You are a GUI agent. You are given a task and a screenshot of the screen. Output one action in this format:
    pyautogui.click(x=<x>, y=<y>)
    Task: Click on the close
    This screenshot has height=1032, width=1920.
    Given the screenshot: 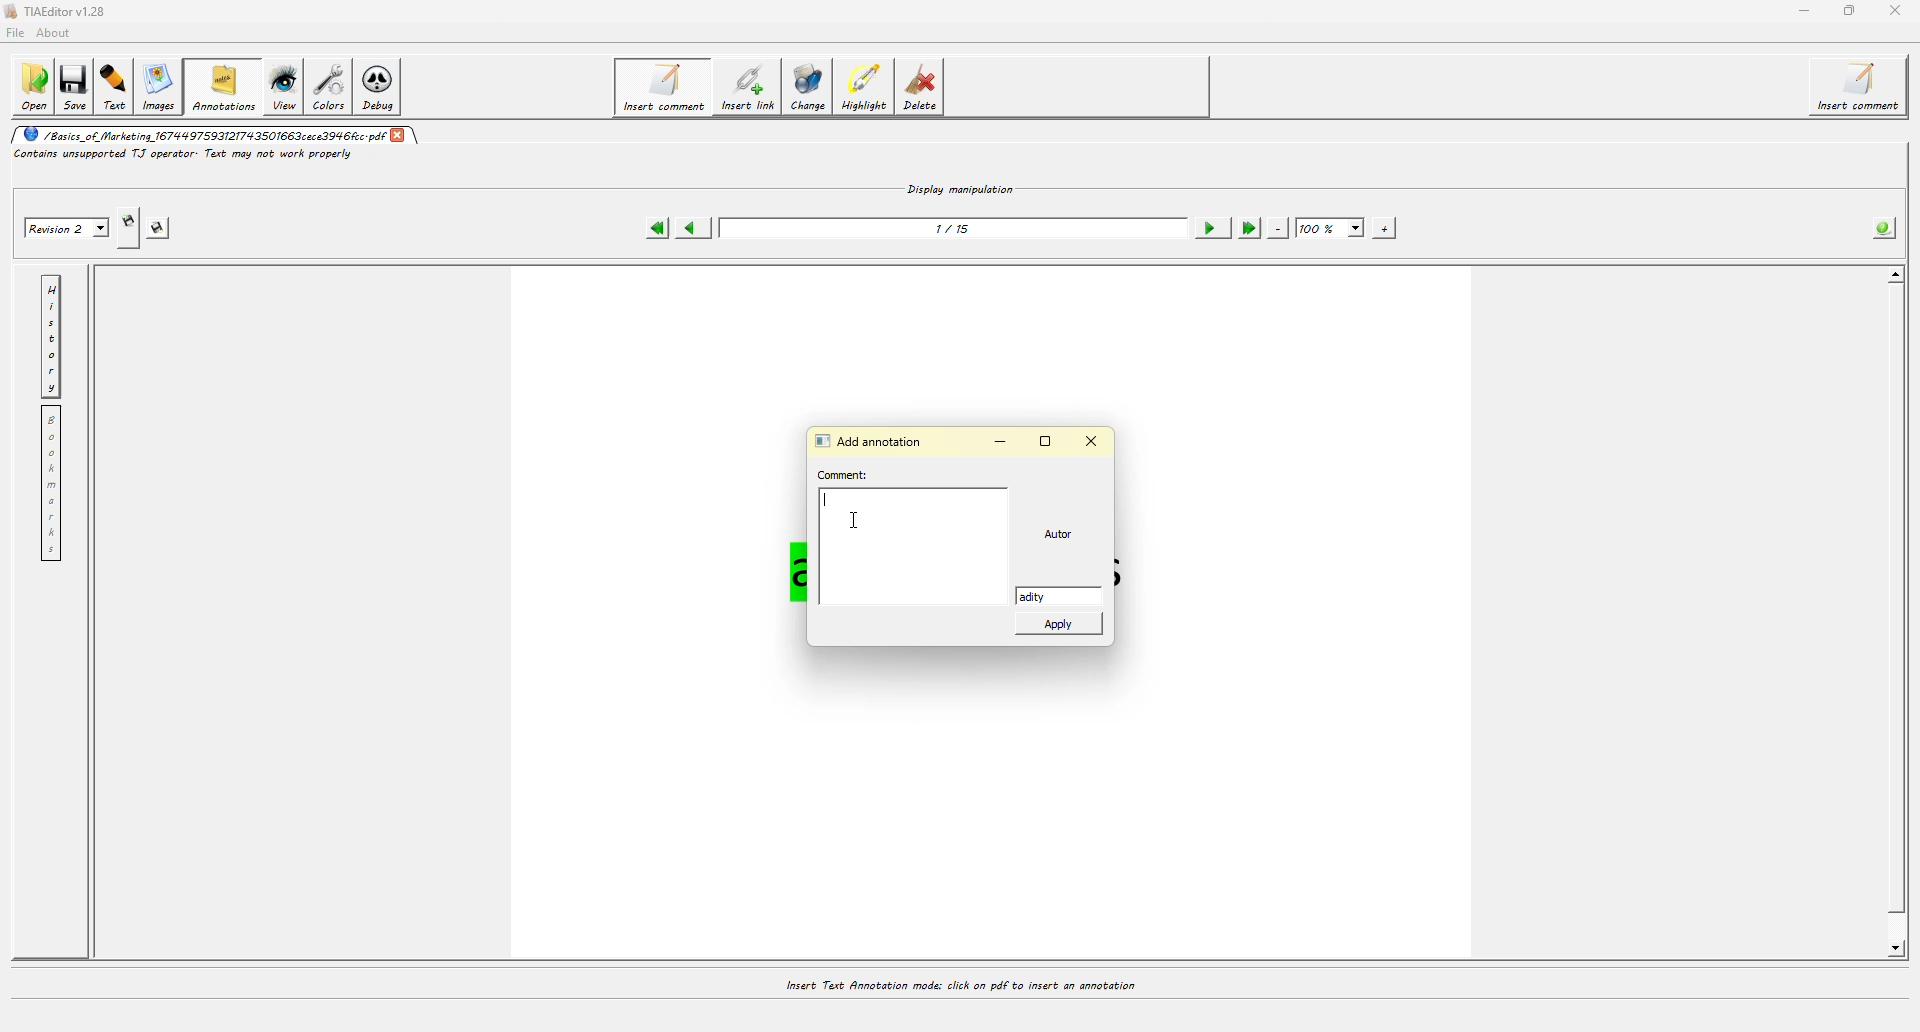 What is the action you would take?
    pyautogui.click(x=398, y=133)
    